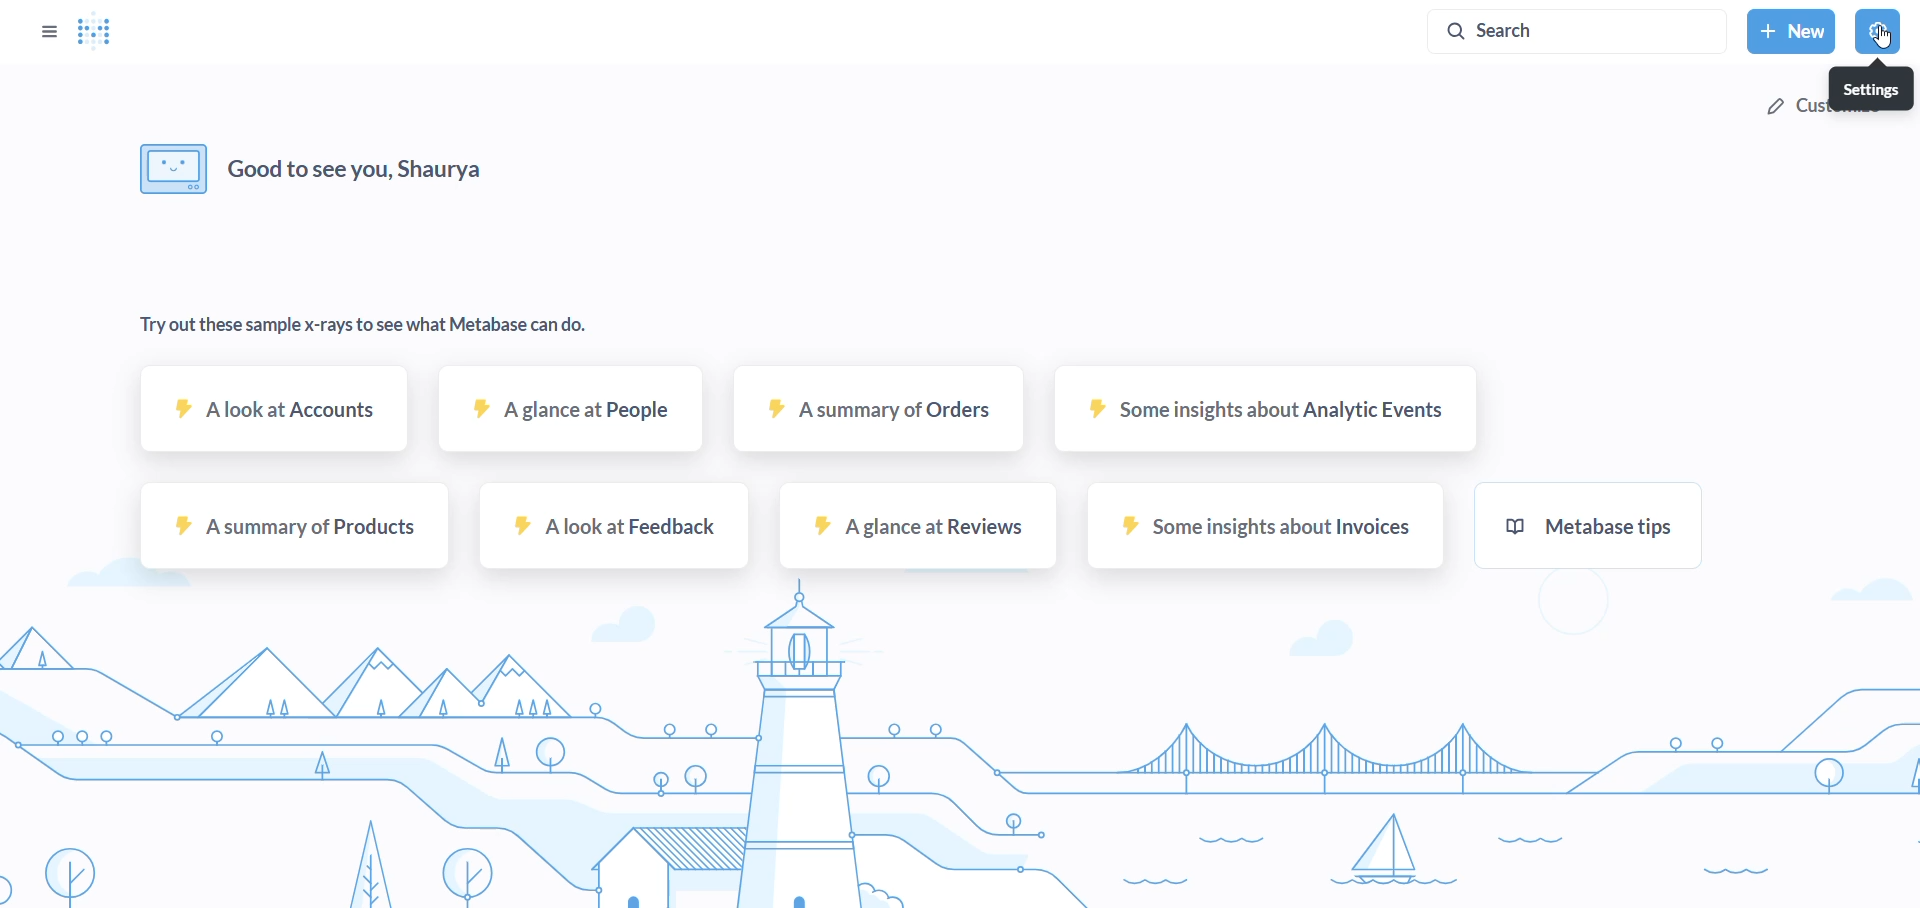 This screenshot has width=1920, height=908. I want to click on Good to see you, Shaurya, so click(389, 165).